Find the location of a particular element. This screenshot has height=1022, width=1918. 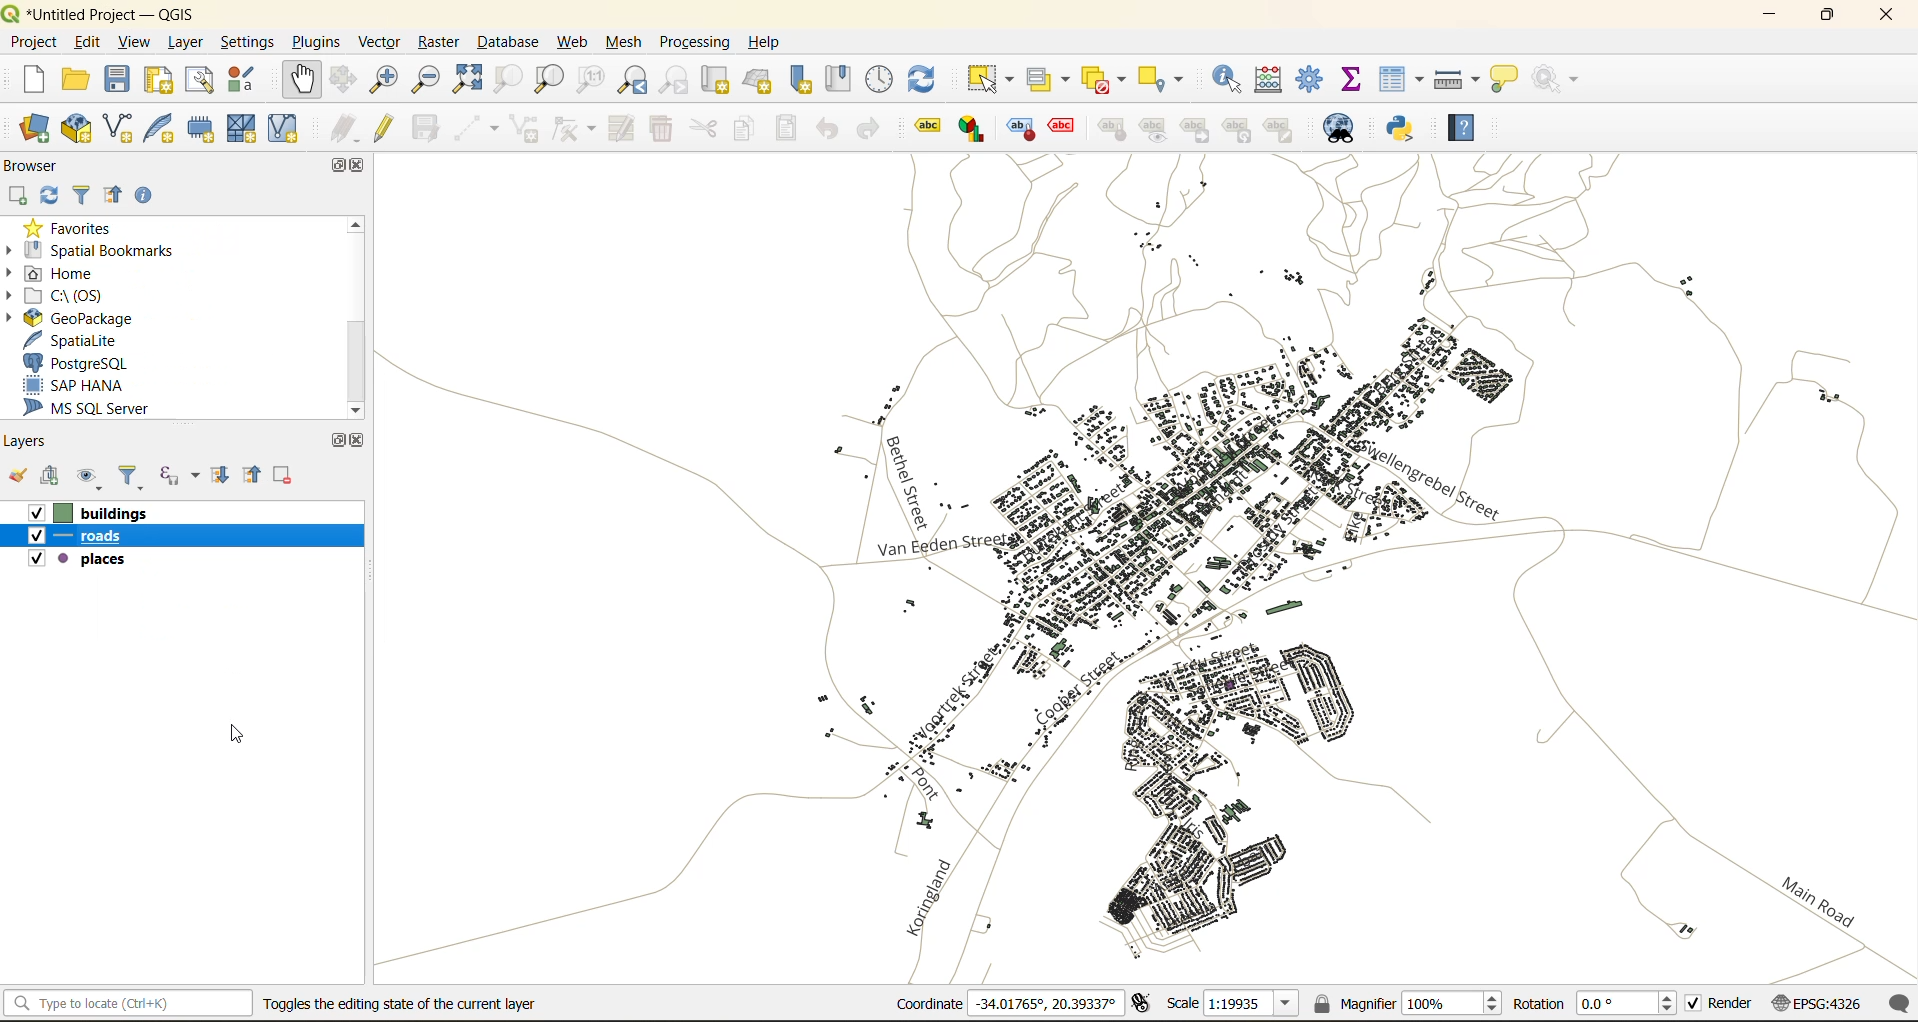

help is located at coordinates (765, 44).